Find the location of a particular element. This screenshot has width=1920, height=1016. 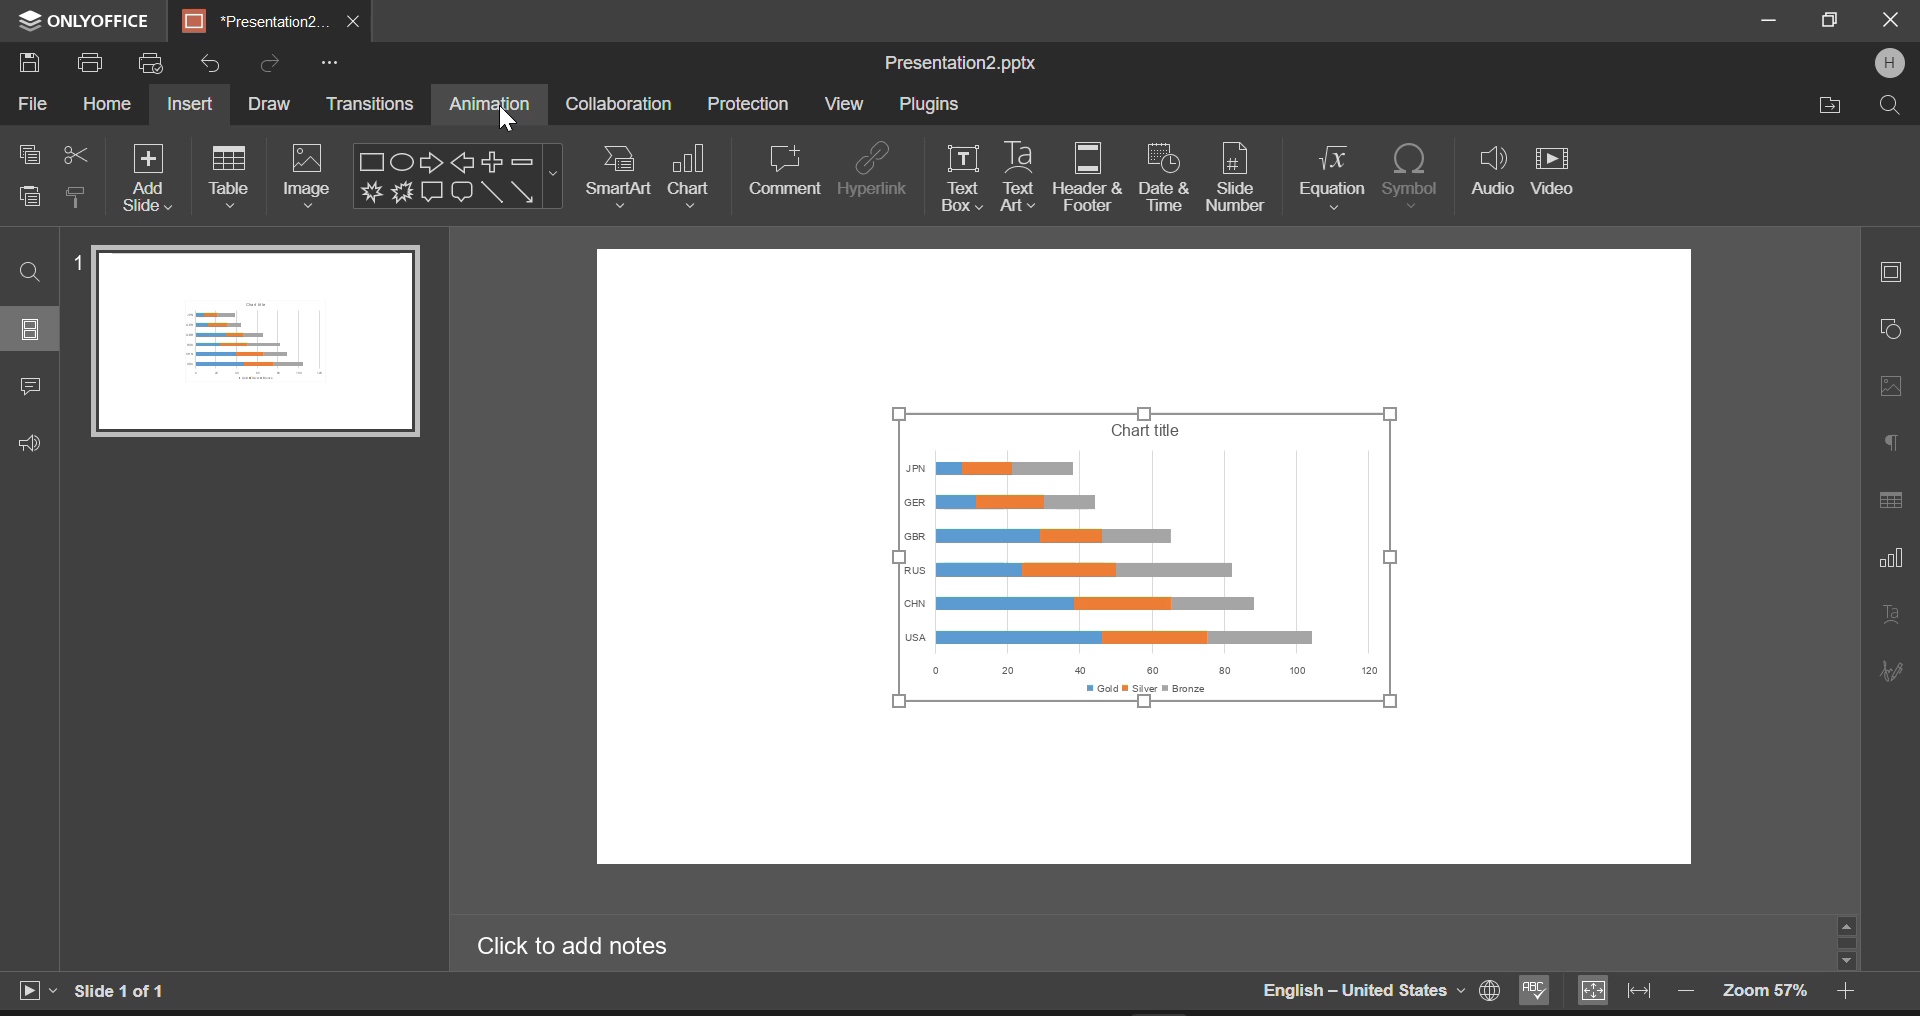

Open file Location is located at coordinates (1831, 105).